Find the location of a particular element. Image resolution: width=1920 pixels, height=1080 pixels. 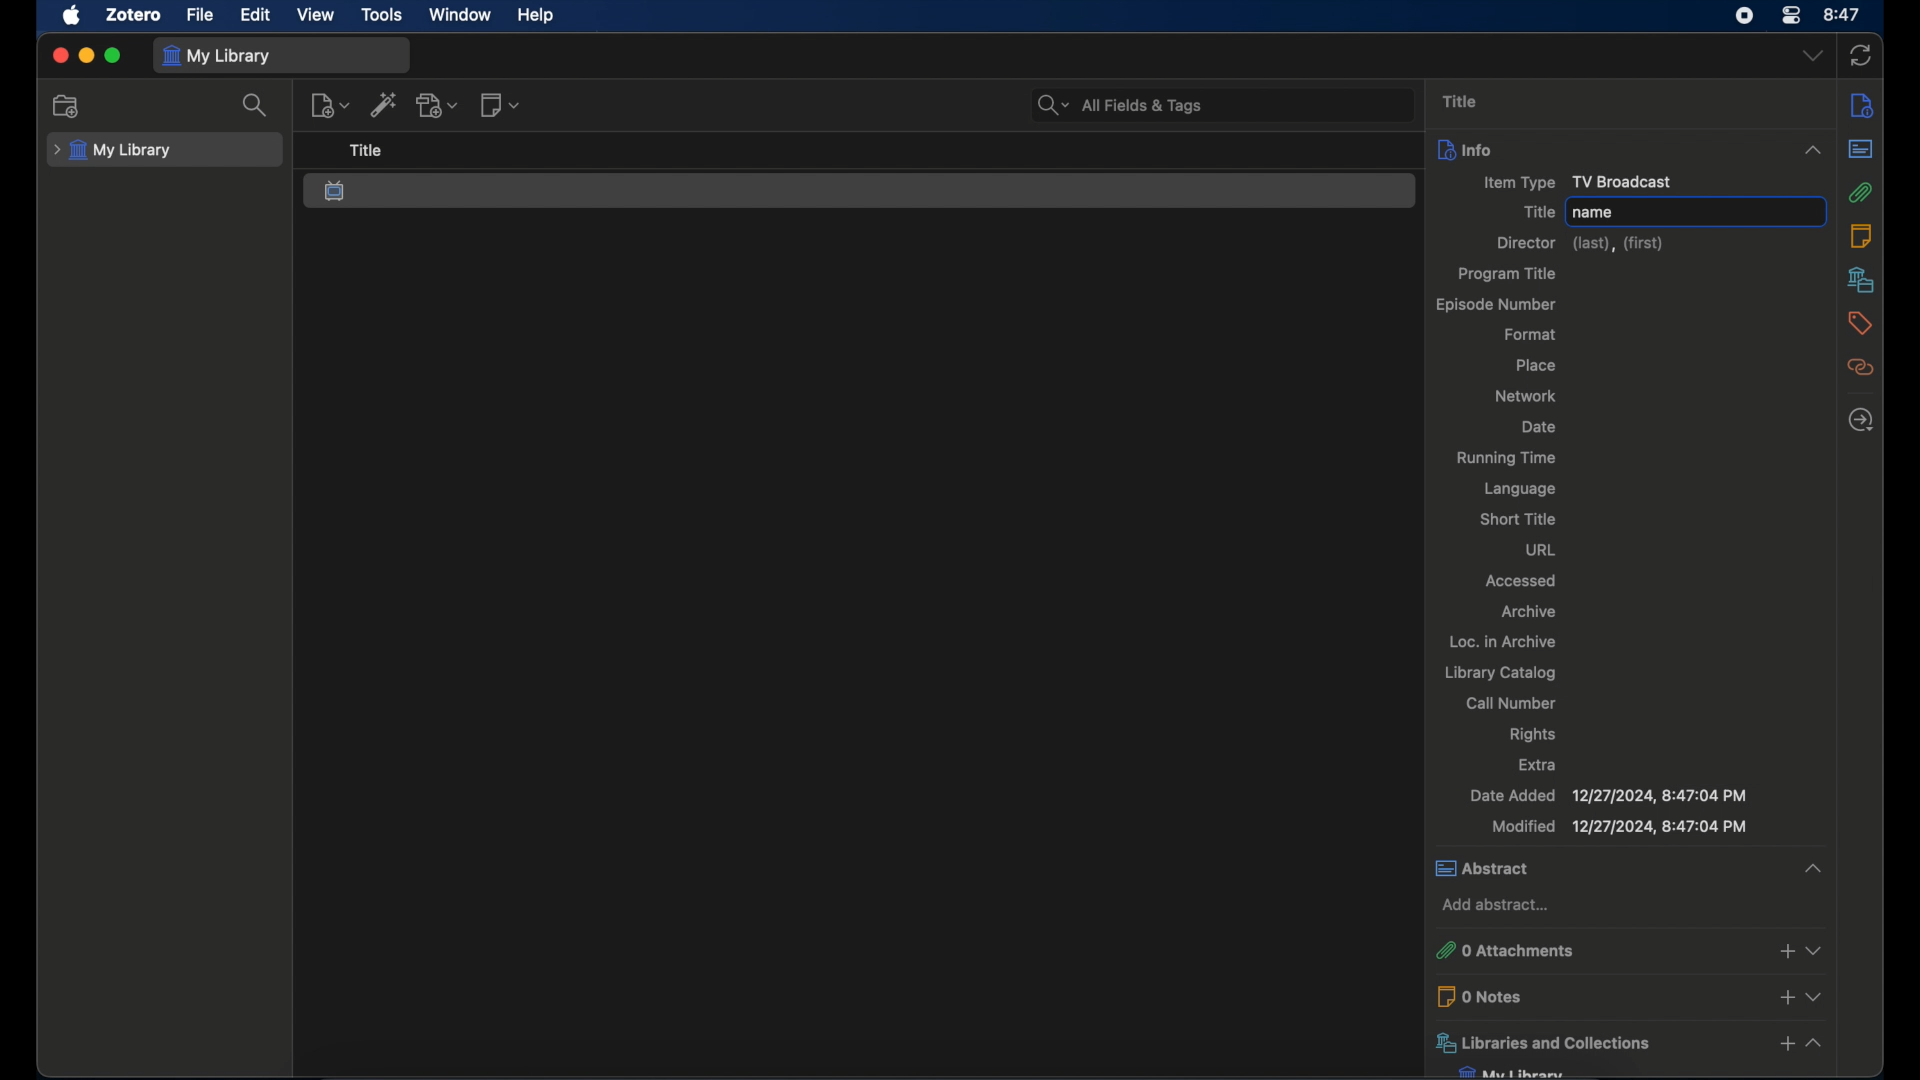

tags is located at coordinates (1861, 323).